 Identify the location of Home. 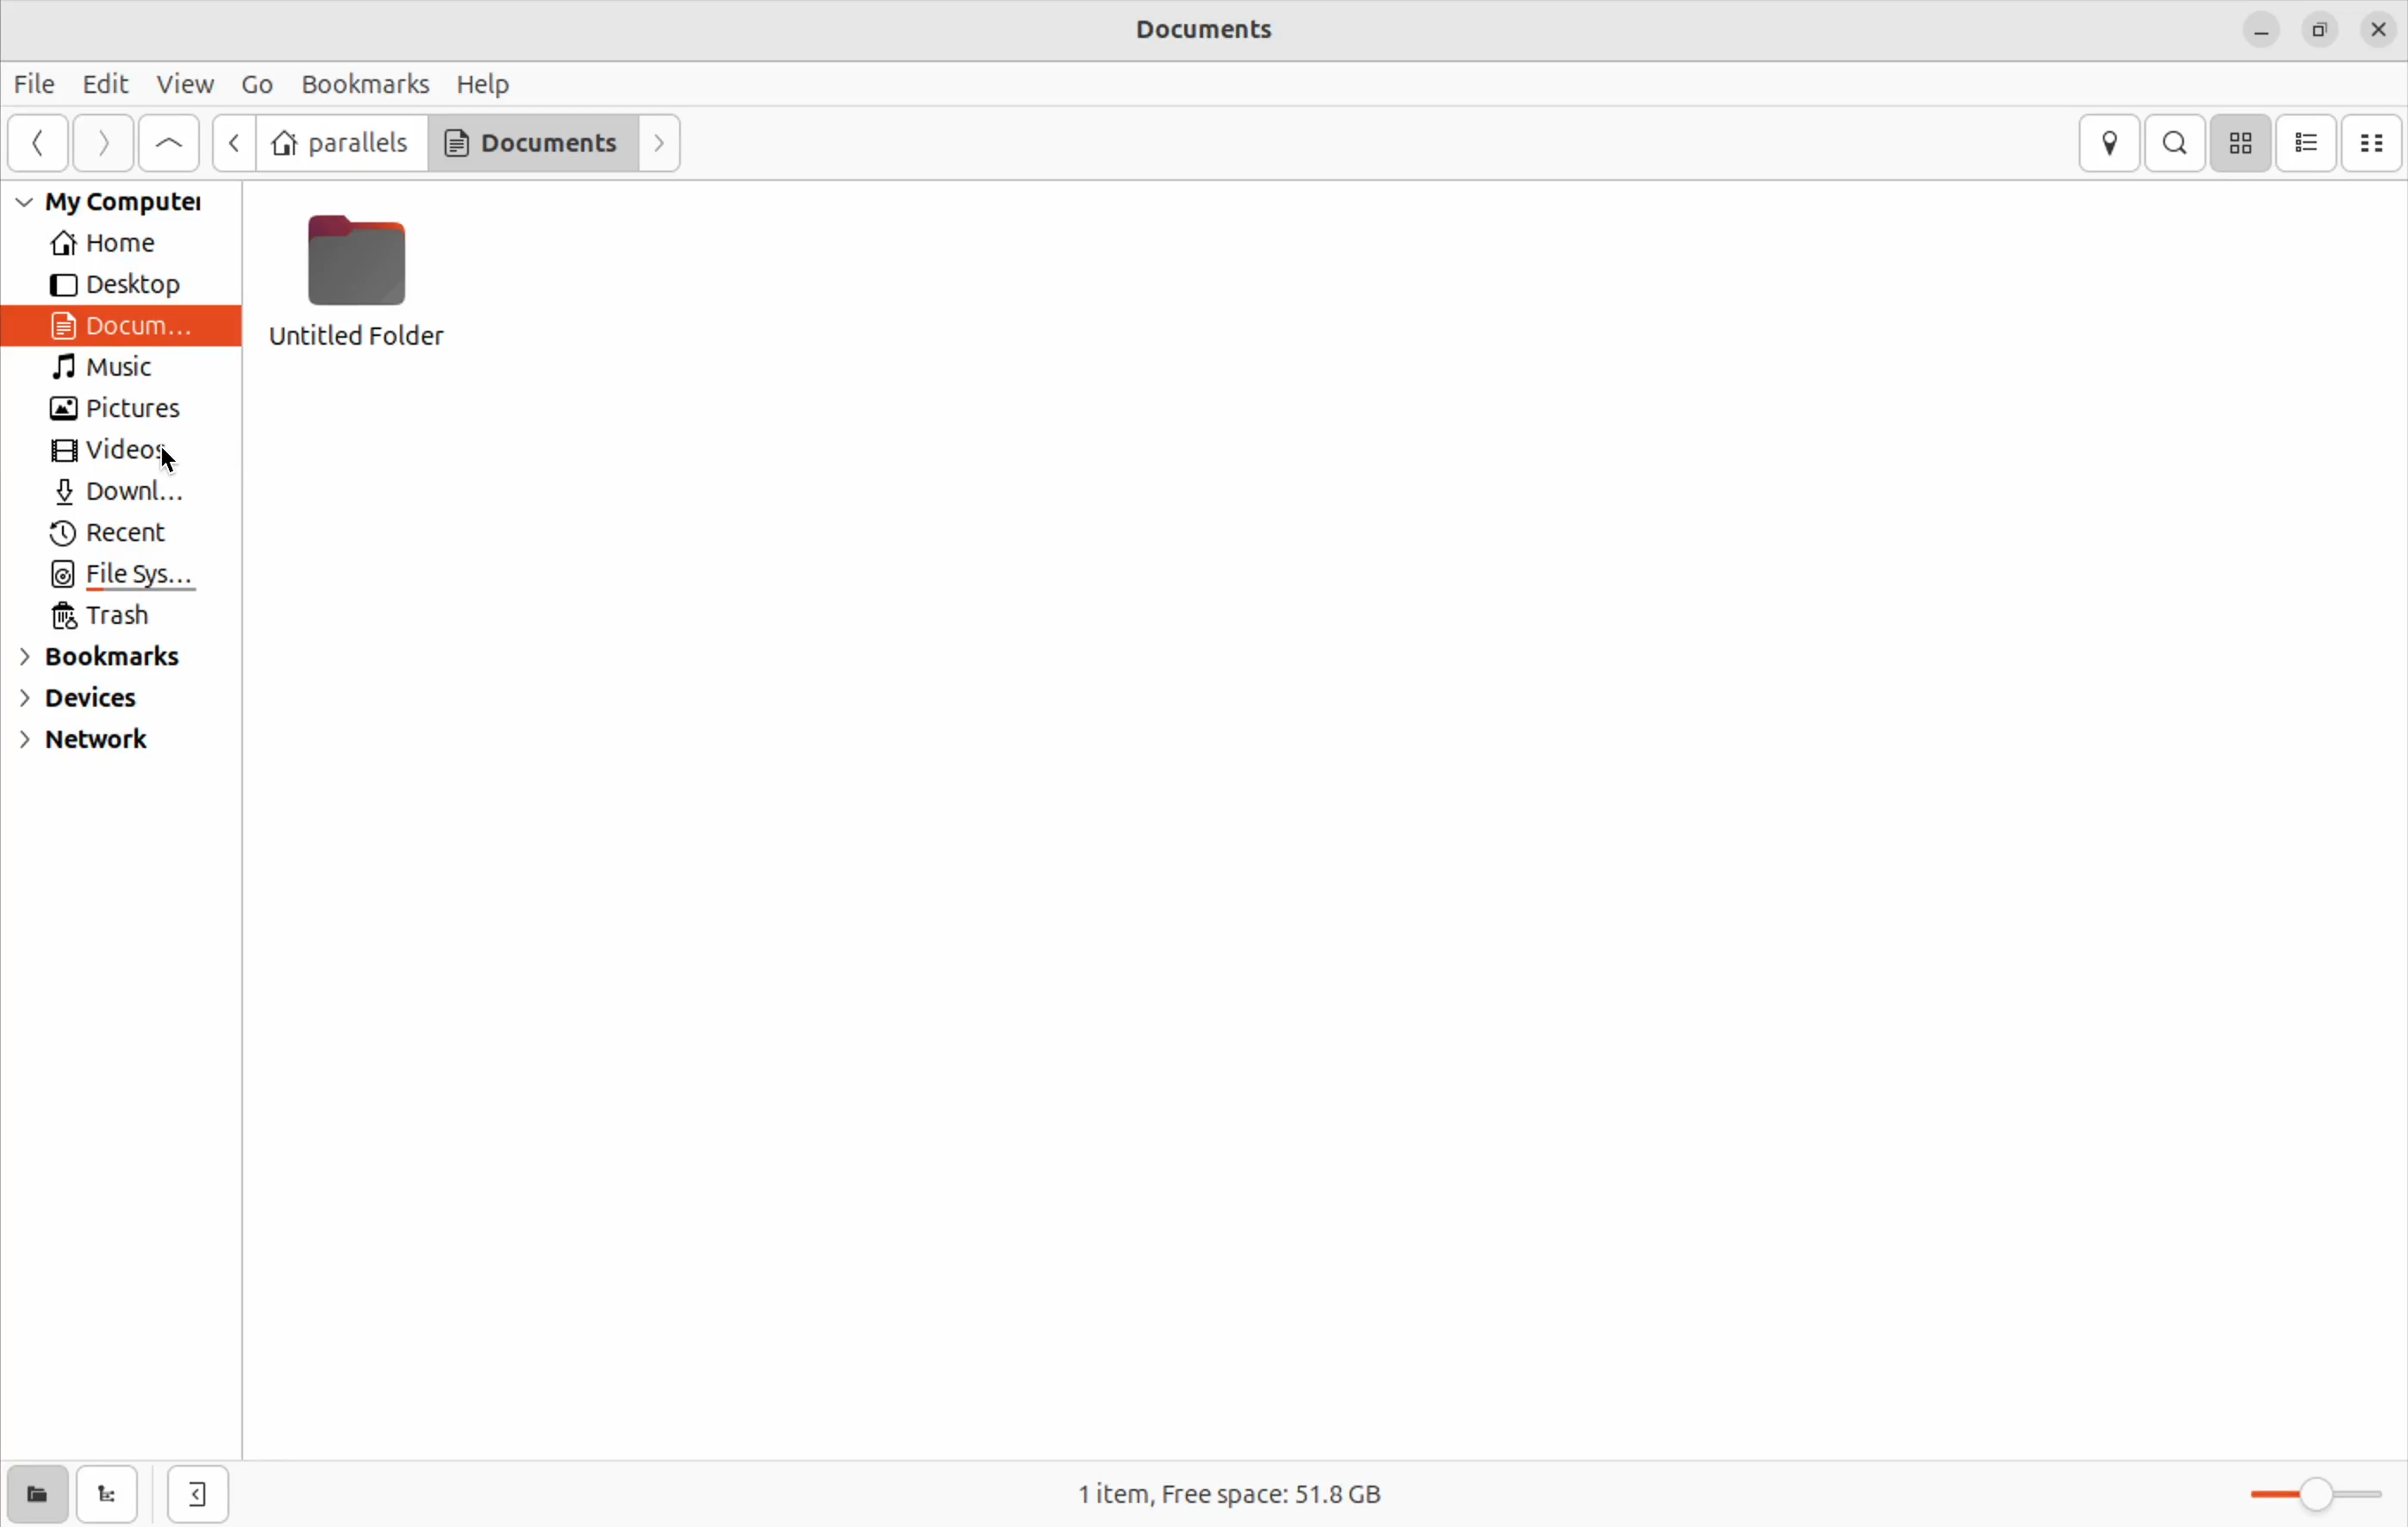
(114, 246).